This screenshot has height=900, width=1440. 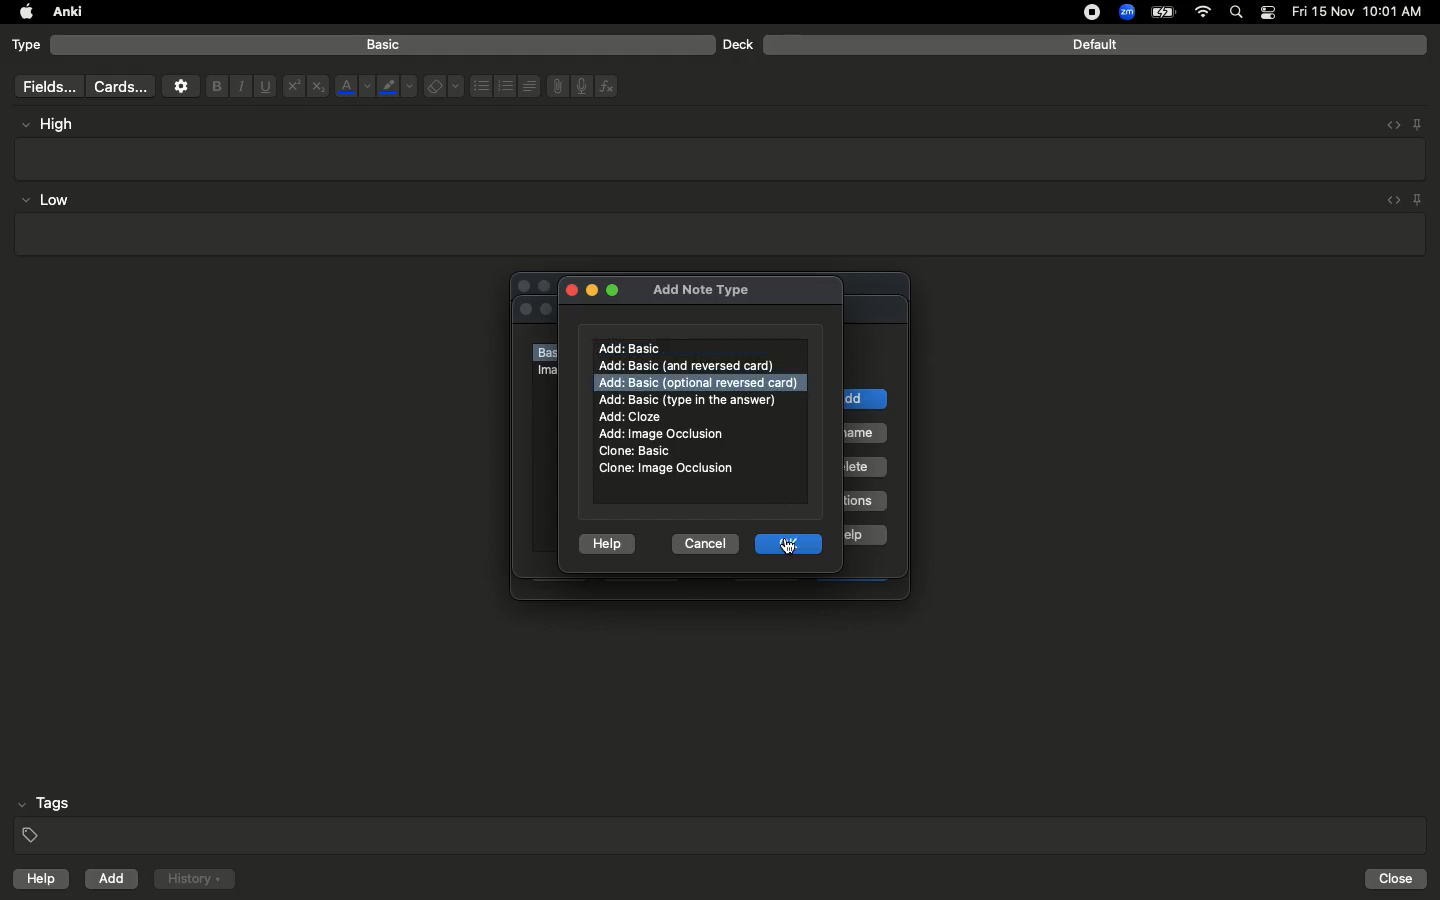 What do you see at coordinates (789, 547) in the screenshot?
I see `cursor` at bounding box center [789, 547].